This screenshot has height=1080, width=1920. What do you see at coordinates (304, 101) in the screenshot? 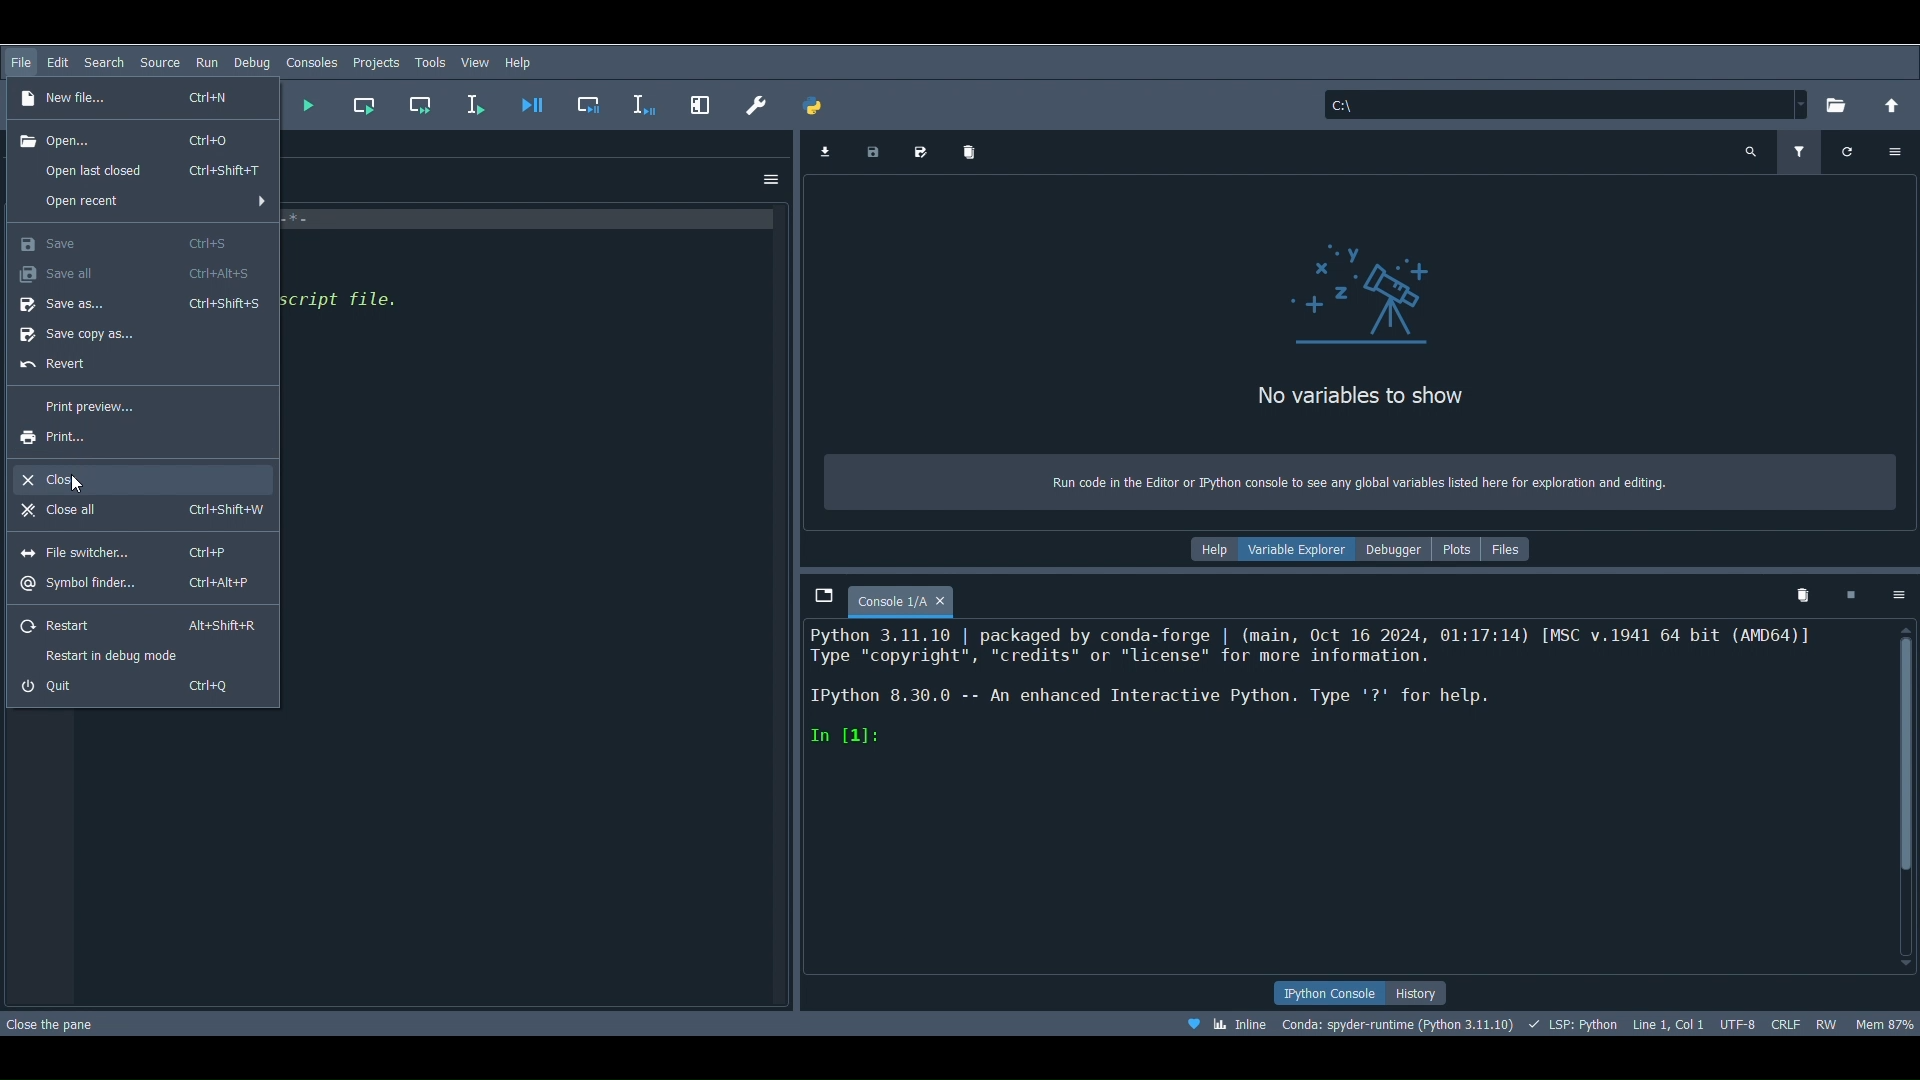
I see `Run file (F5)` at bounding box center [304, 101].